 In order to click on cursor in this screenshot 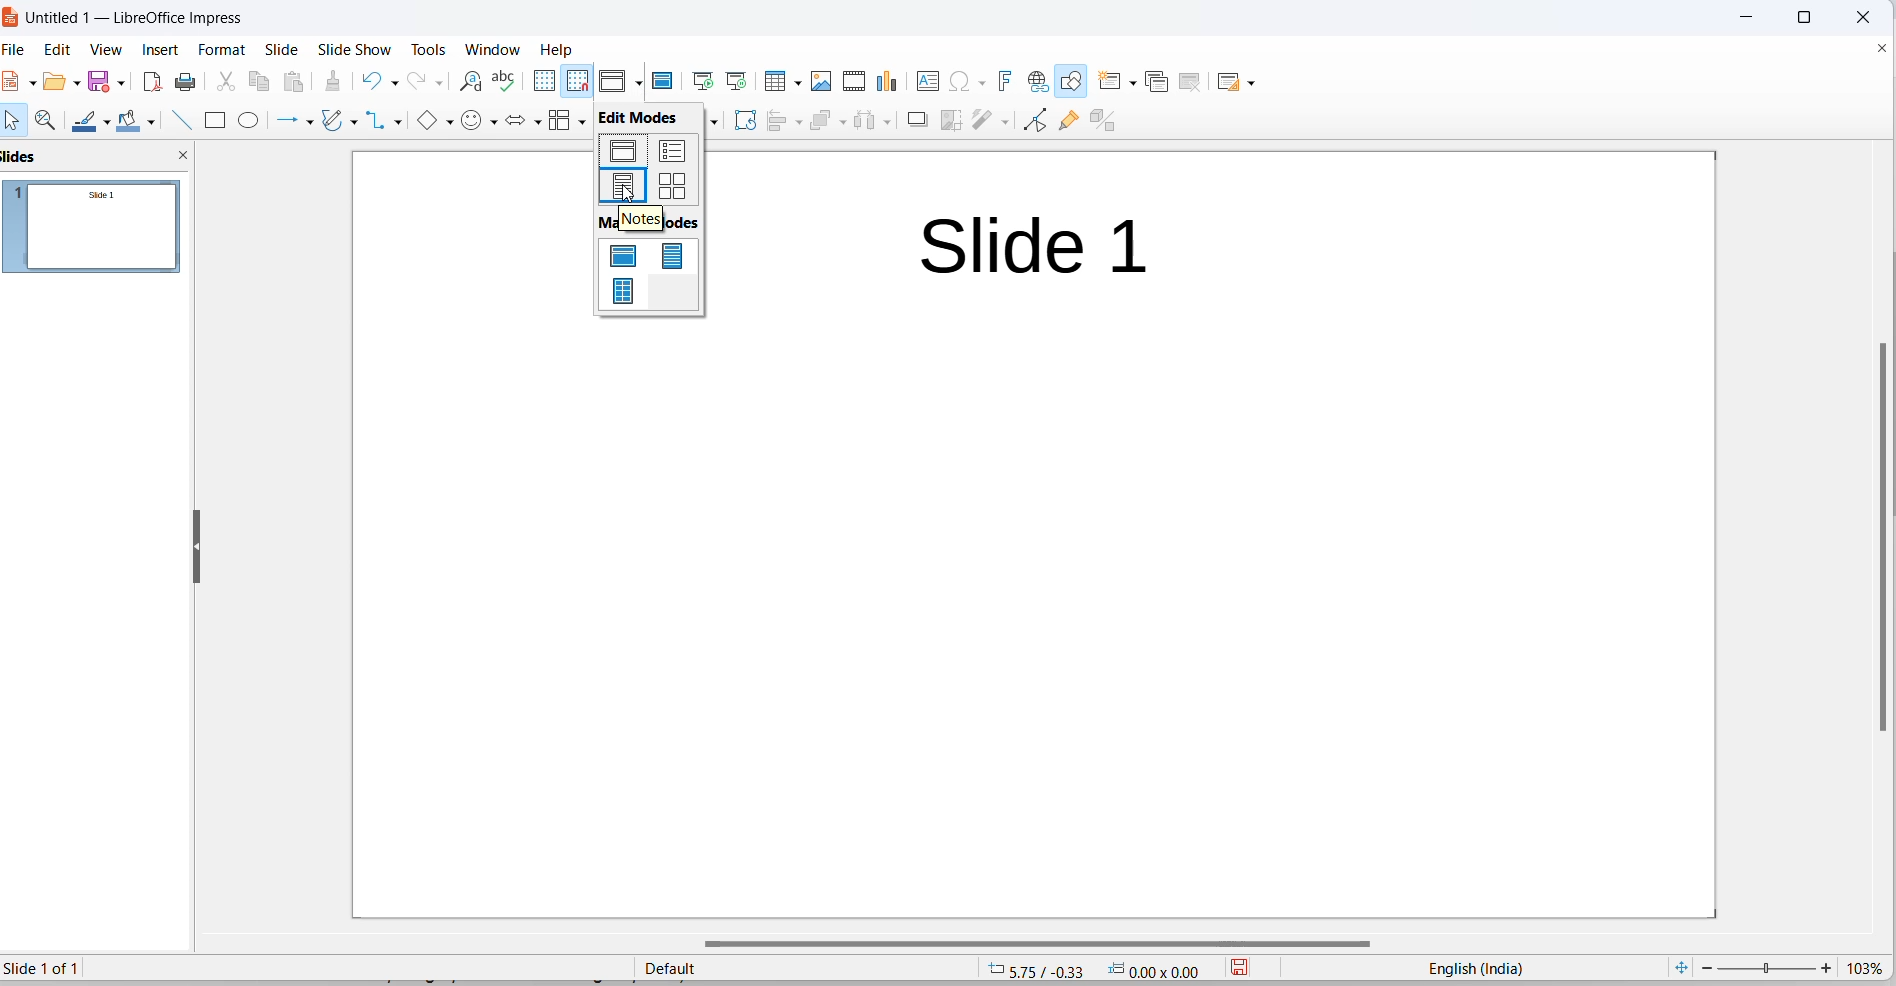, I will do `click(643, 89)`.